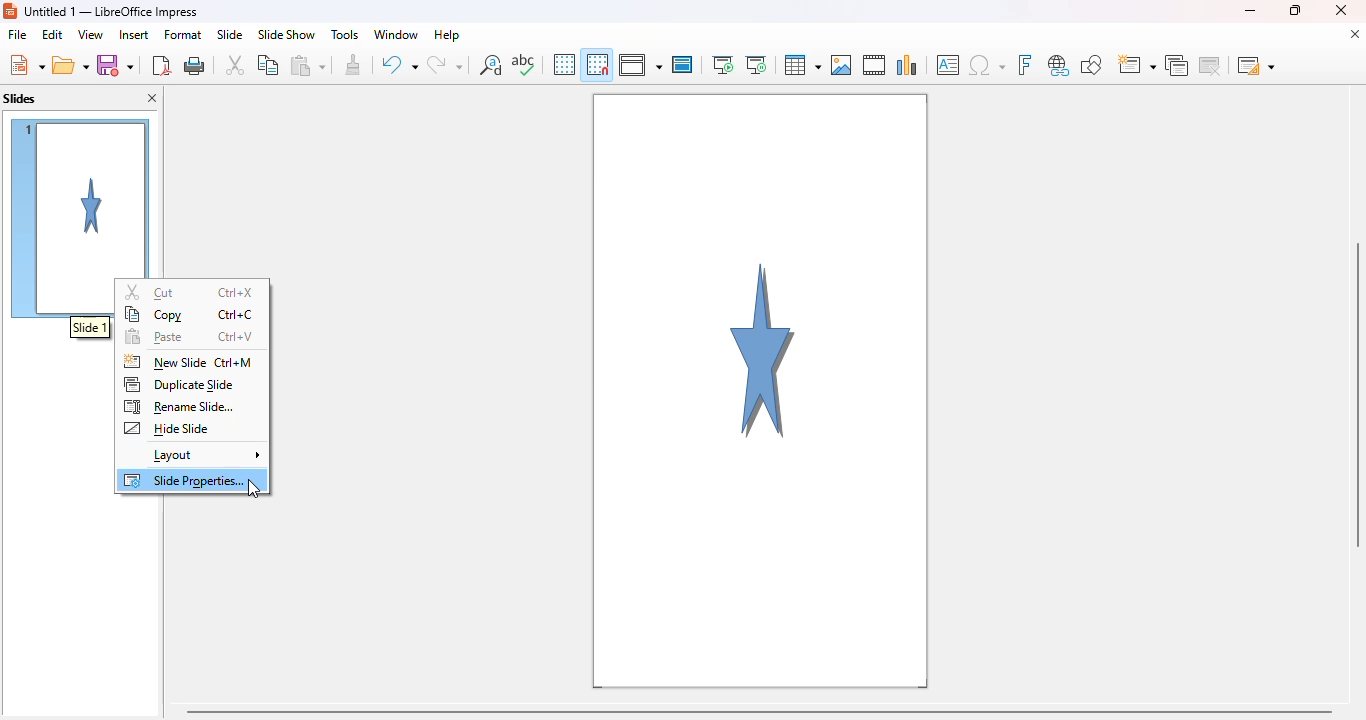 This screenshot has width=1366, height=720. Describe the element at coordinates (398, 64) in the screenshot. I see `undo` at that location.